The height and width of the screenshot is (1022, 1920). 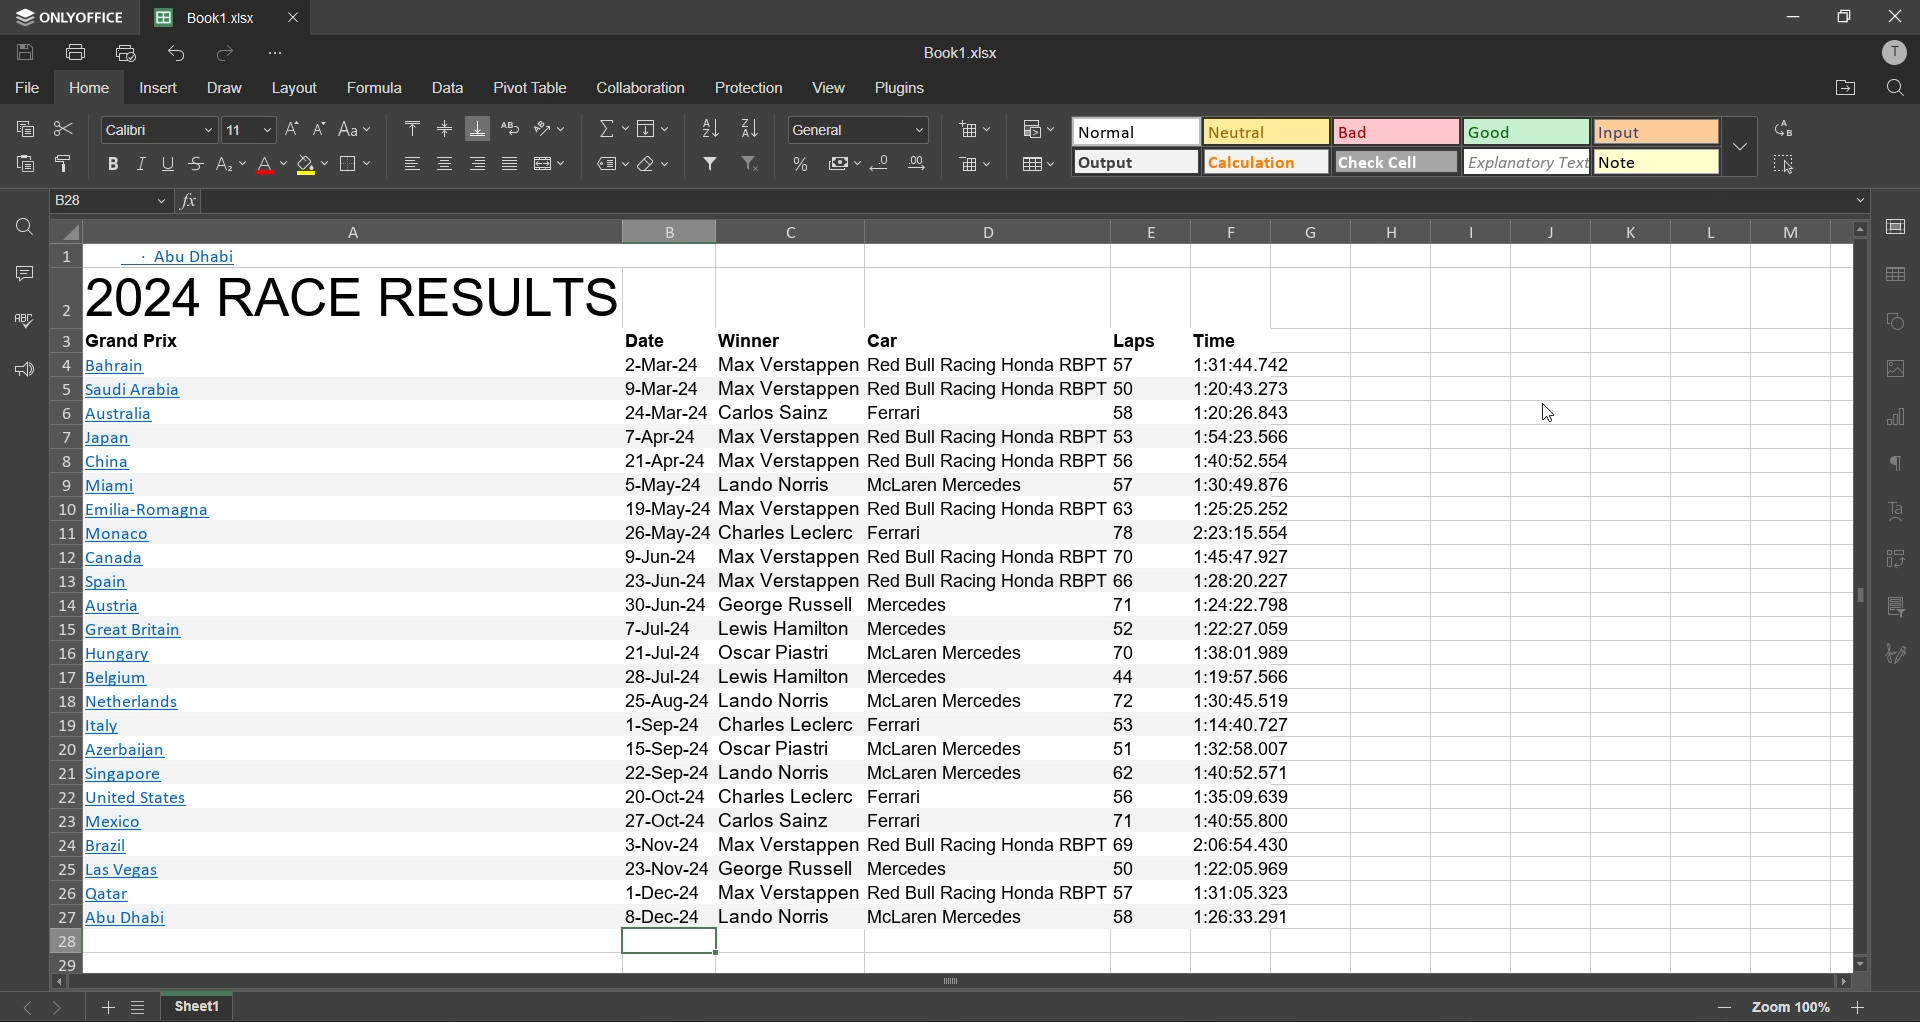 What do you see at coordinates (269, 165) in the screenshot?
I see `font color` at bounding box center [269, 165].